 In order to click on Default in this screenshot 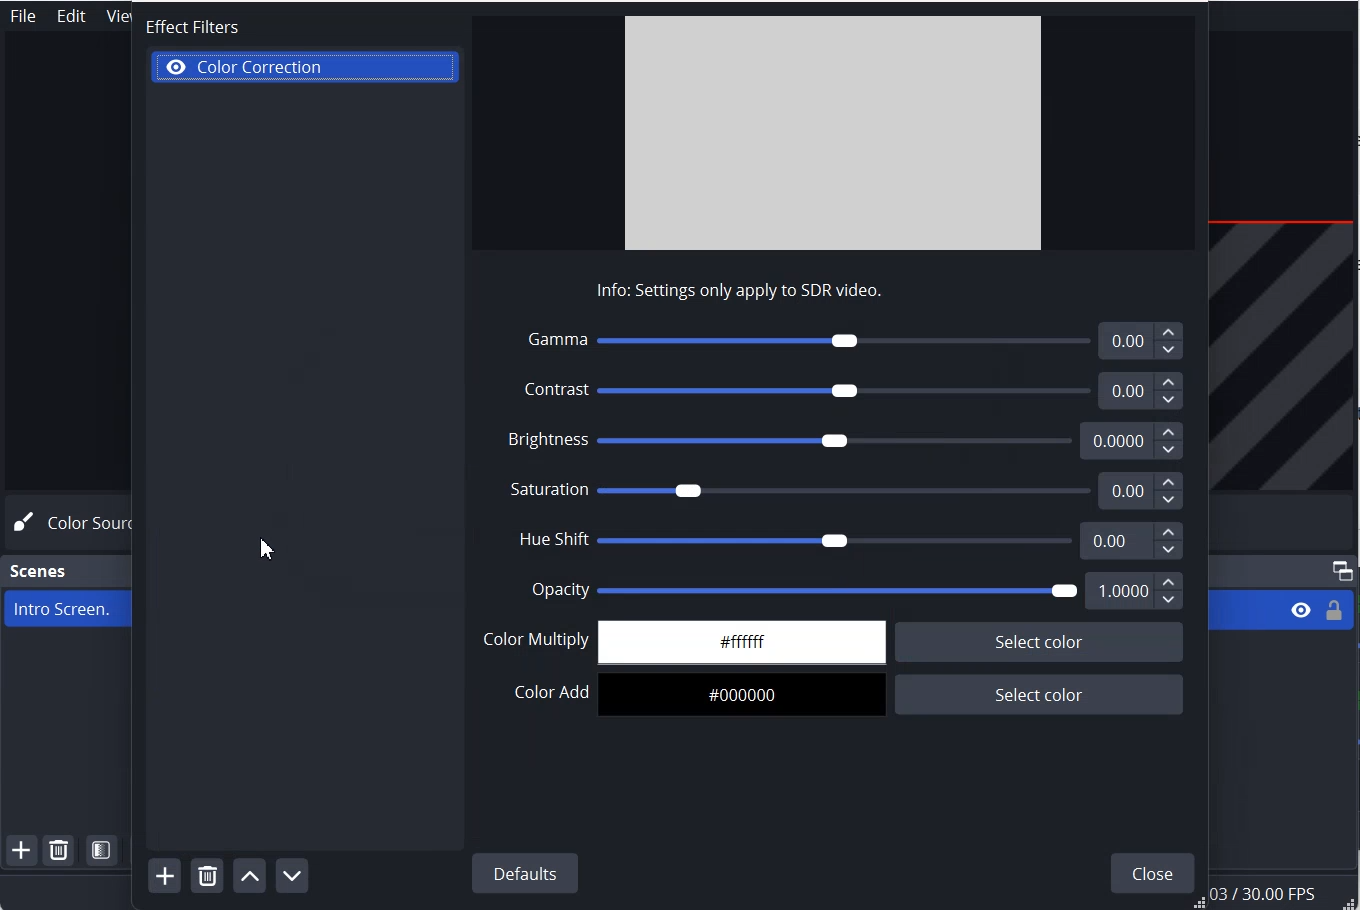, I will do `click(526, 873)`.